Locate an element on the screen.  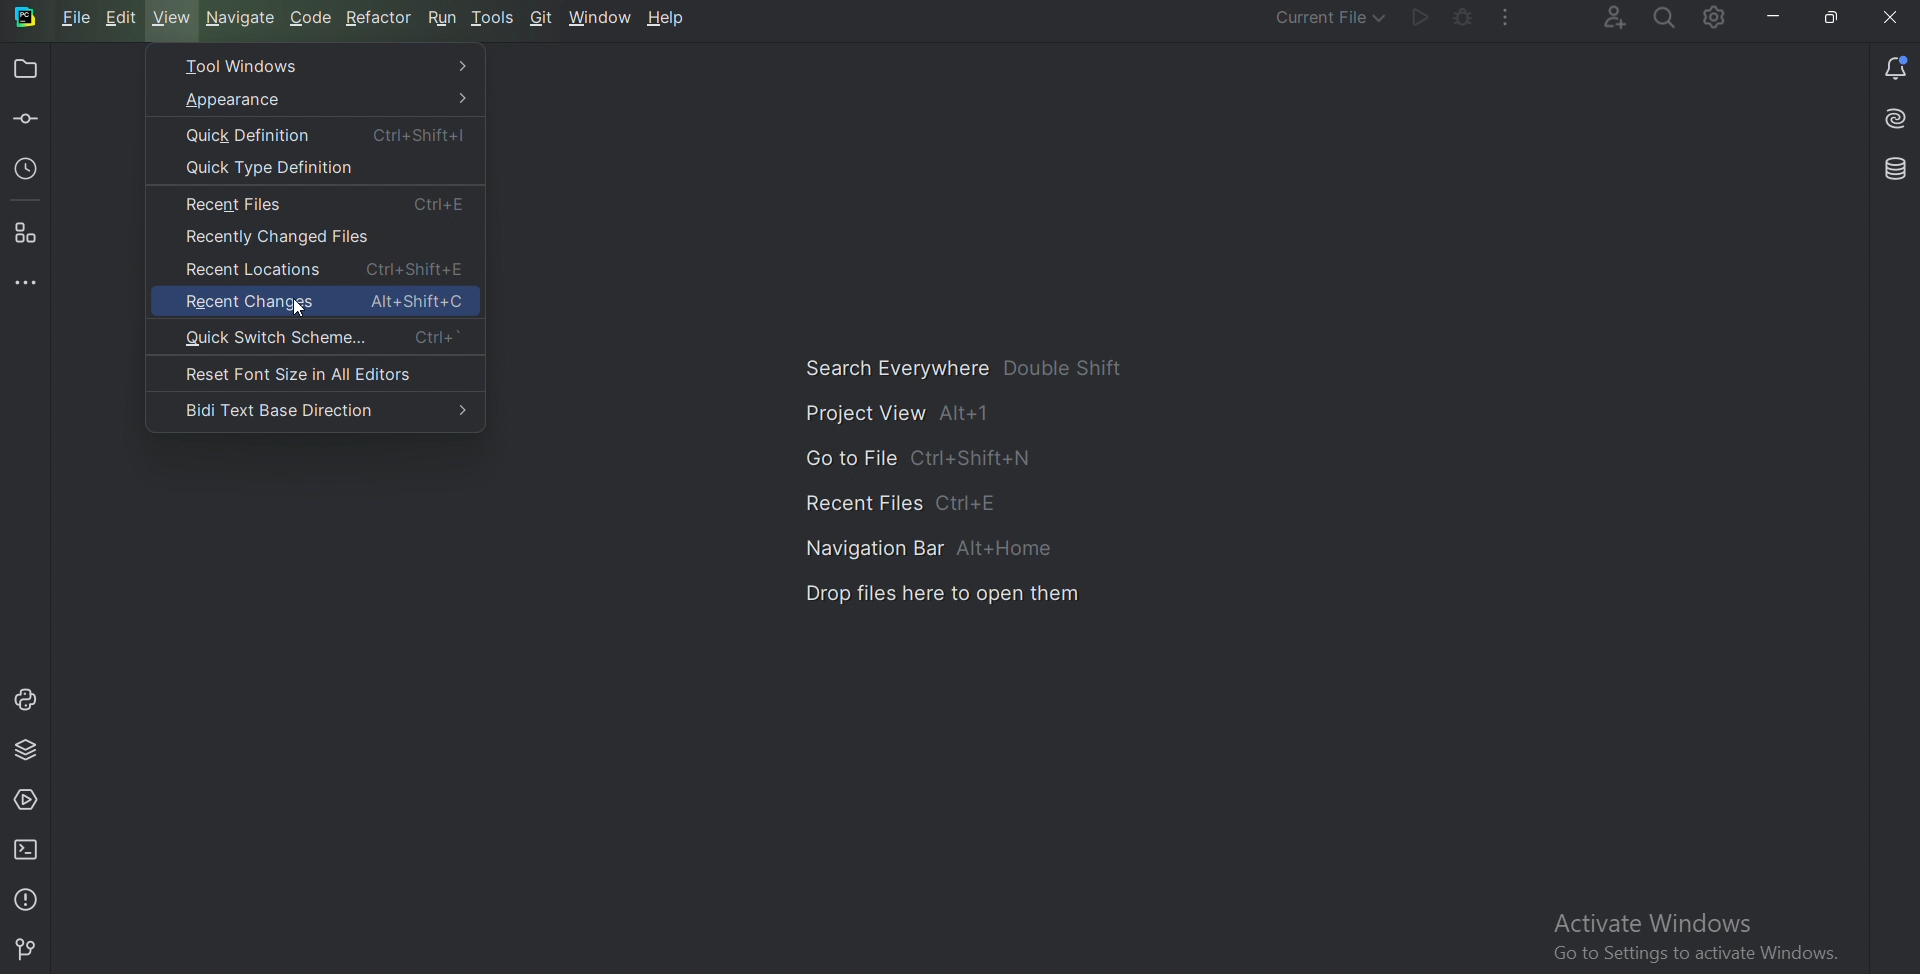
Local history is located at coordinates (29, 168).